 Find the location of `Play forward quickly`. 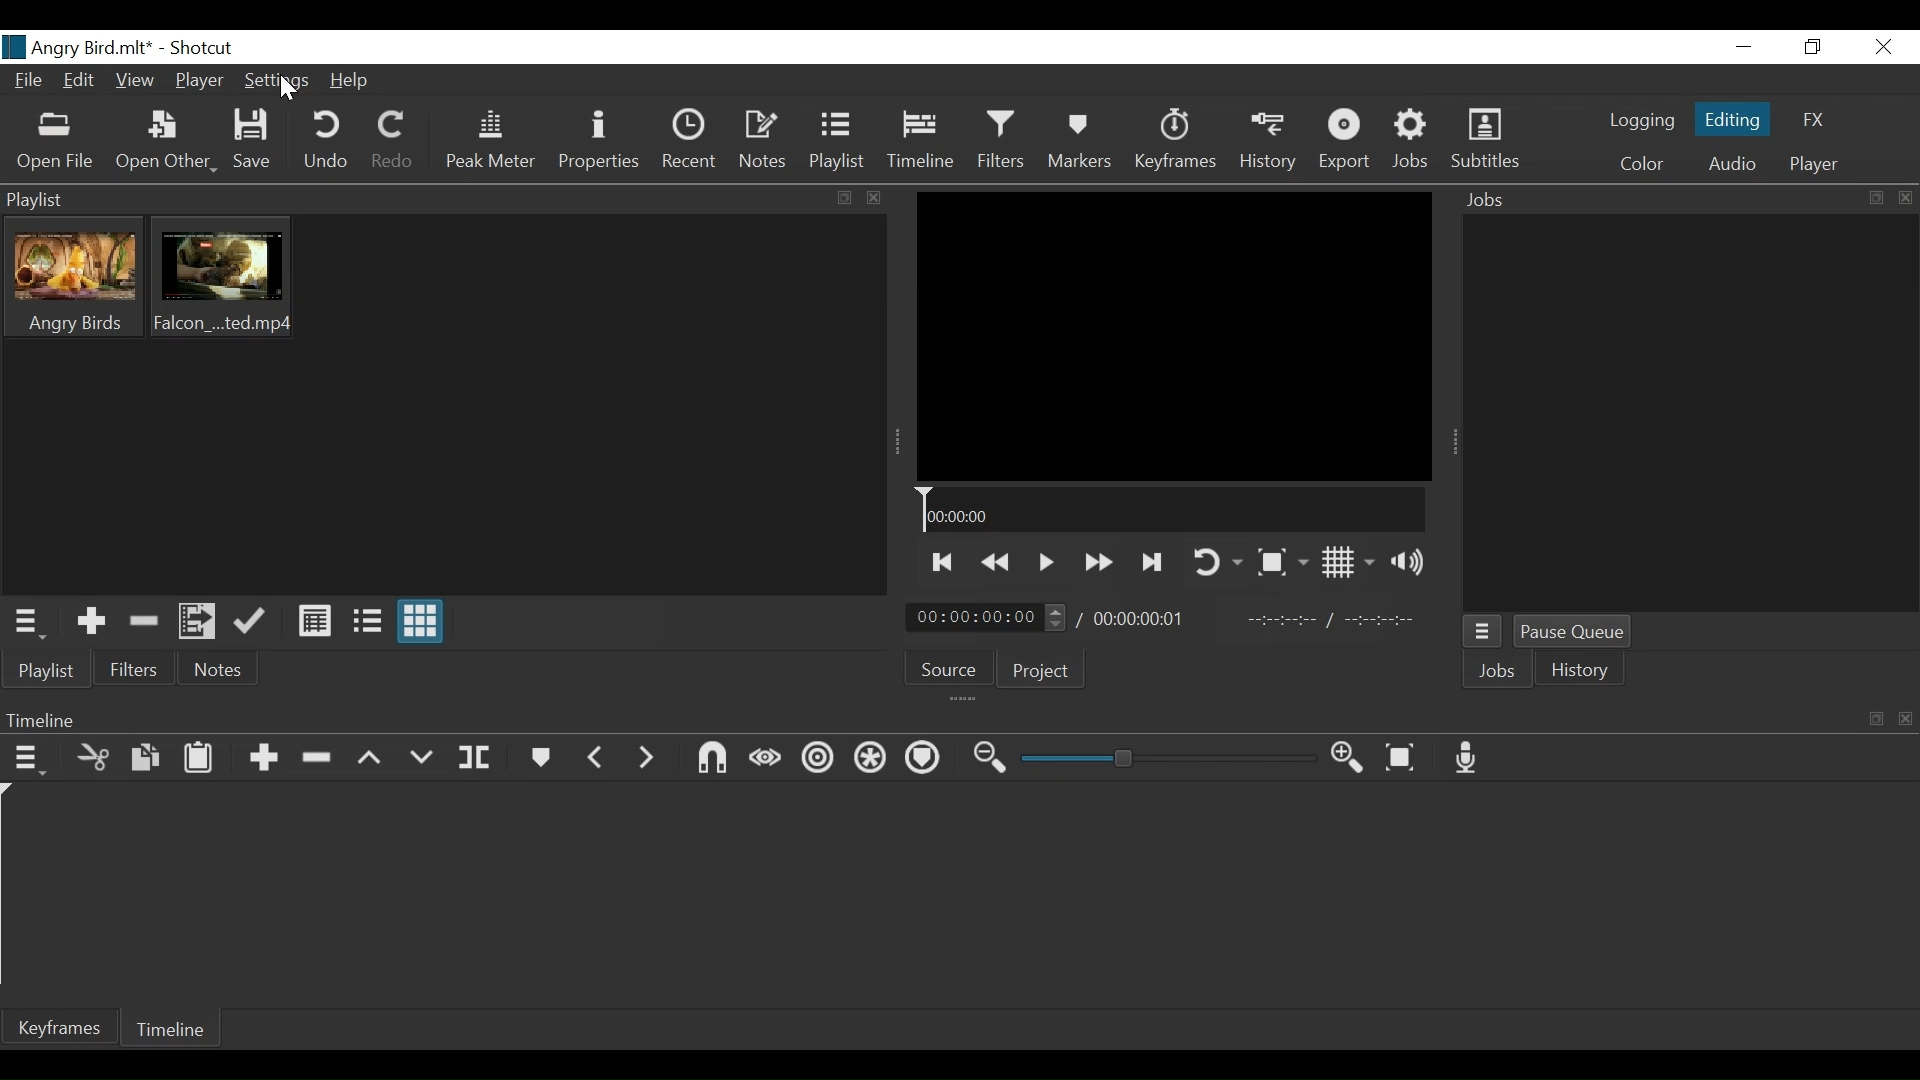

Play forward quickly is located at coordinates (1097, 563).